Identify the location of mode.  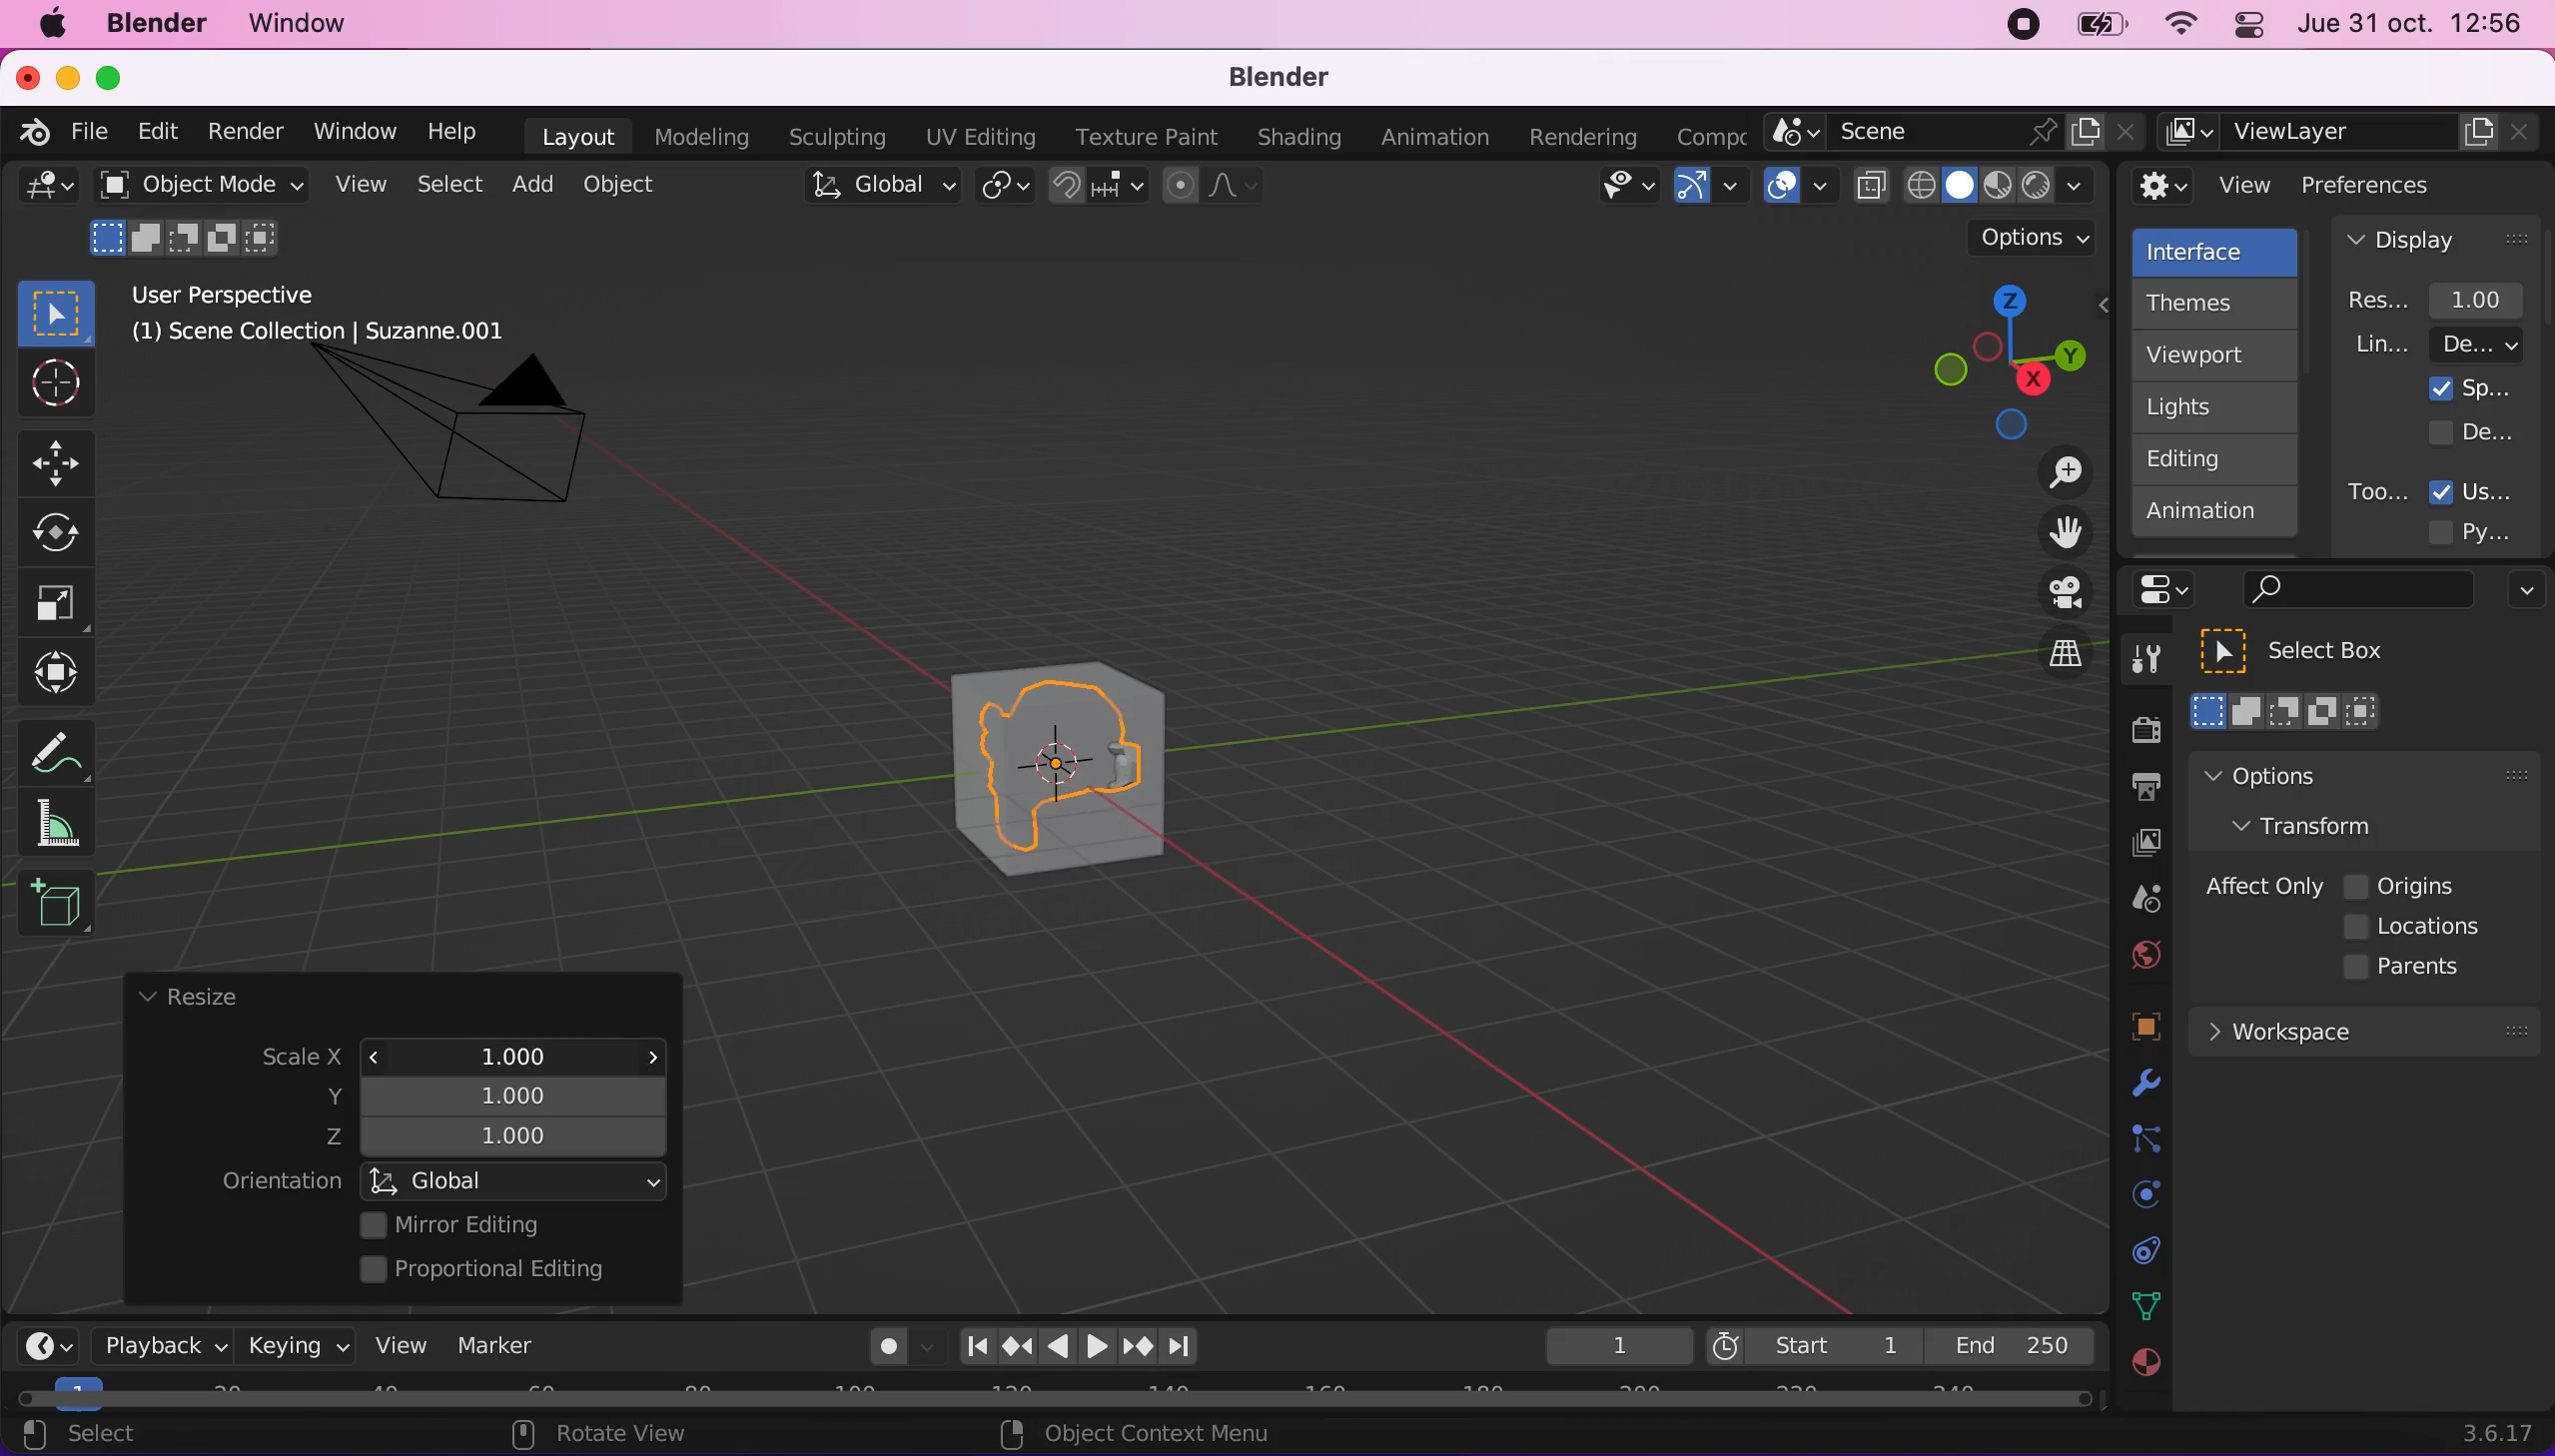
(189, 235).